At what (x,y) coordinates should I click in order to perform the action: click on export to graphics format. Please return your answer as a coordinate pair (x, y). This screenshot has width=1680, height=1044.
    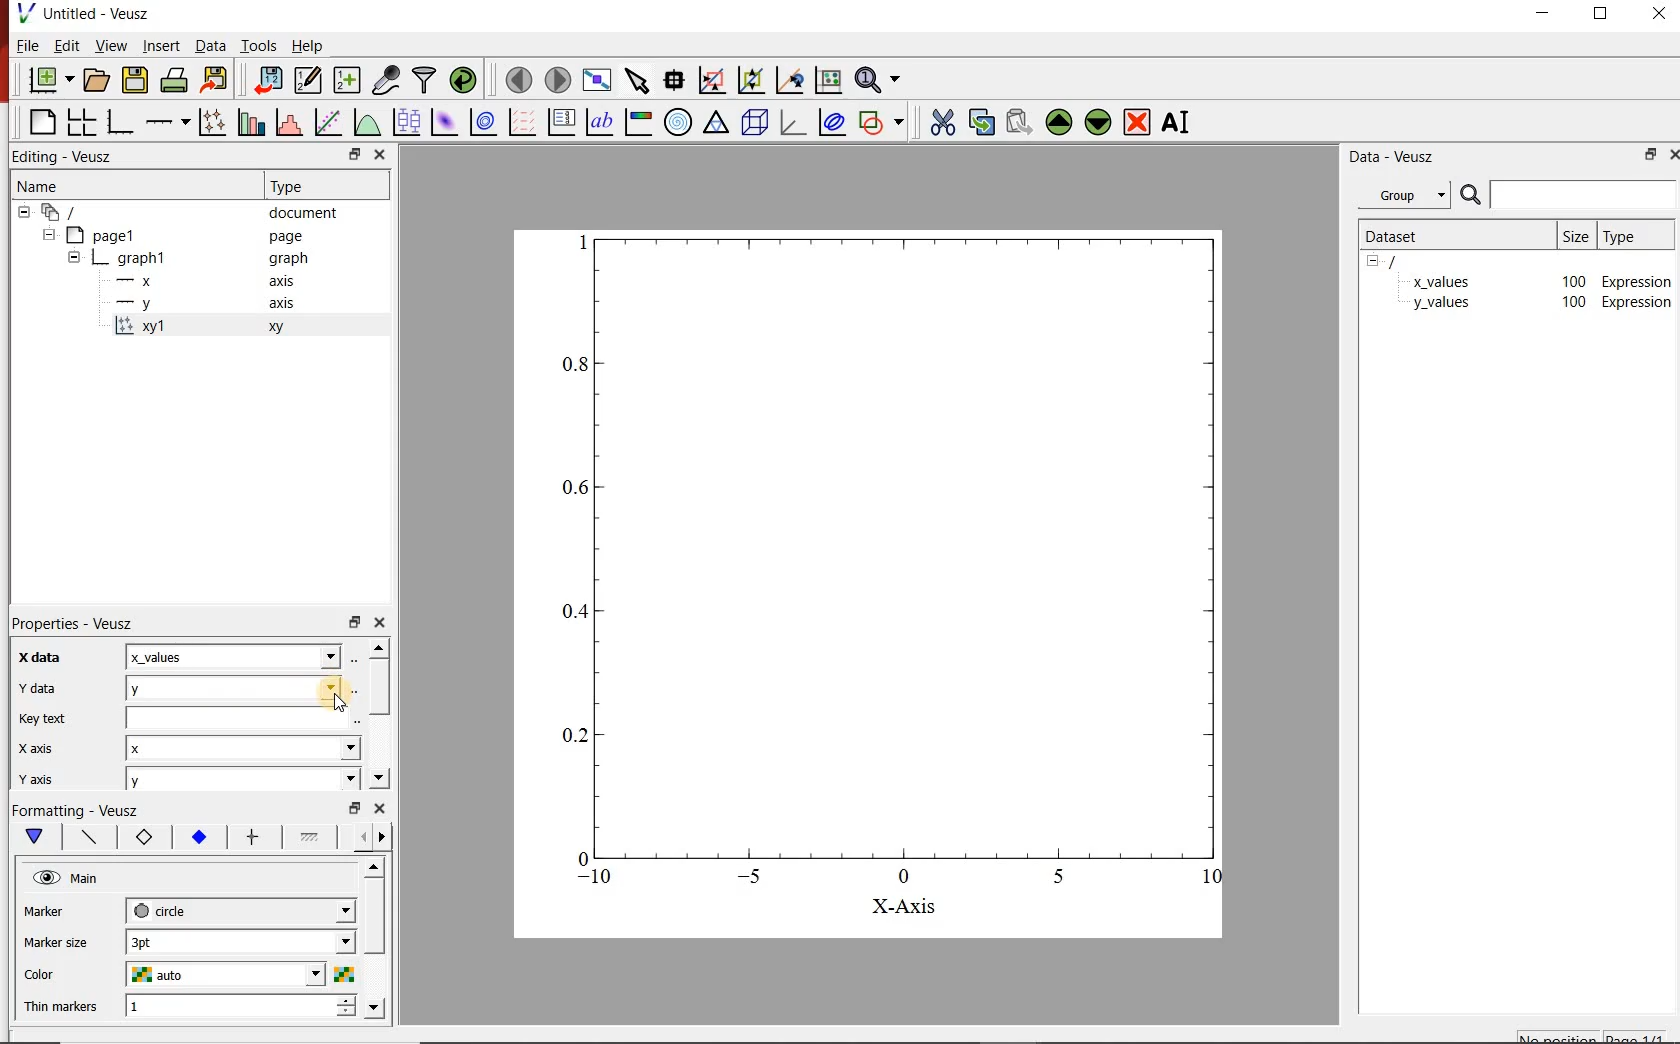
    Looking at the image, I should click on (216, 79).